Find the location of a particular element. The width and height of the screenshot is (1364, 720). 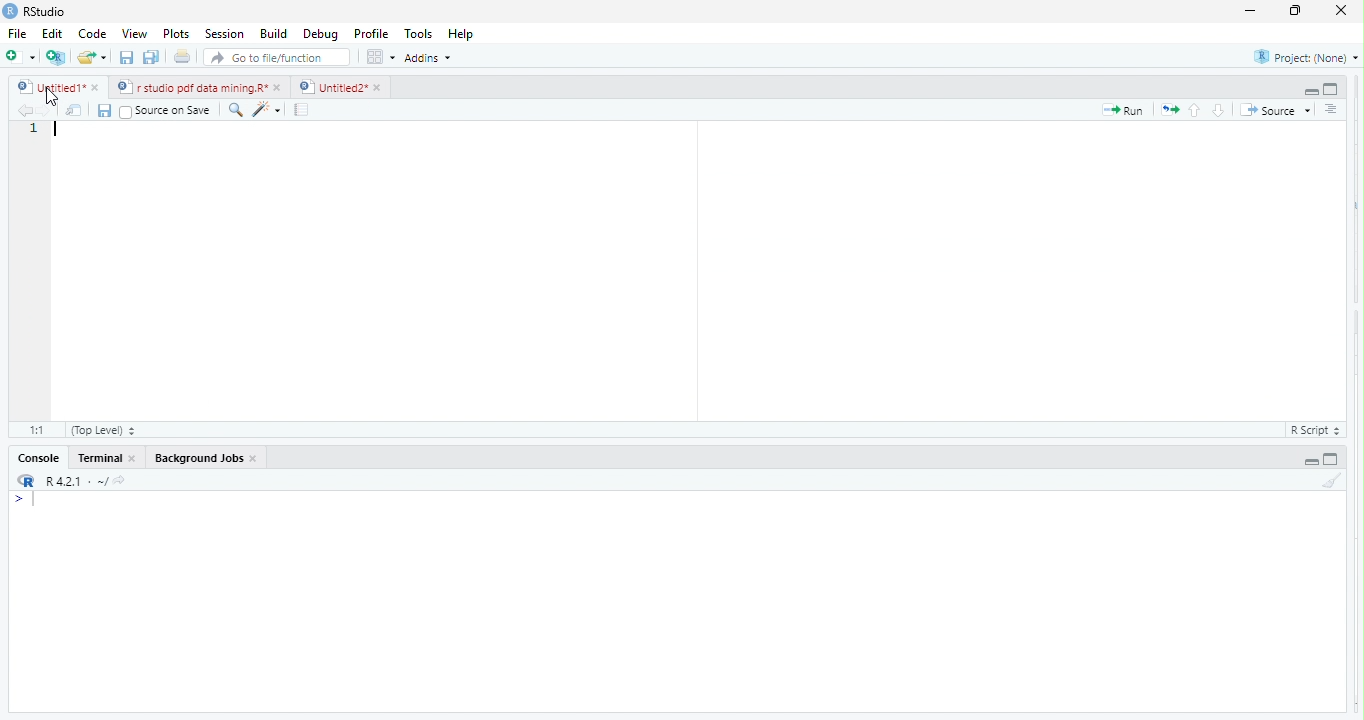

clear console is located at coordinates (1340, 478).